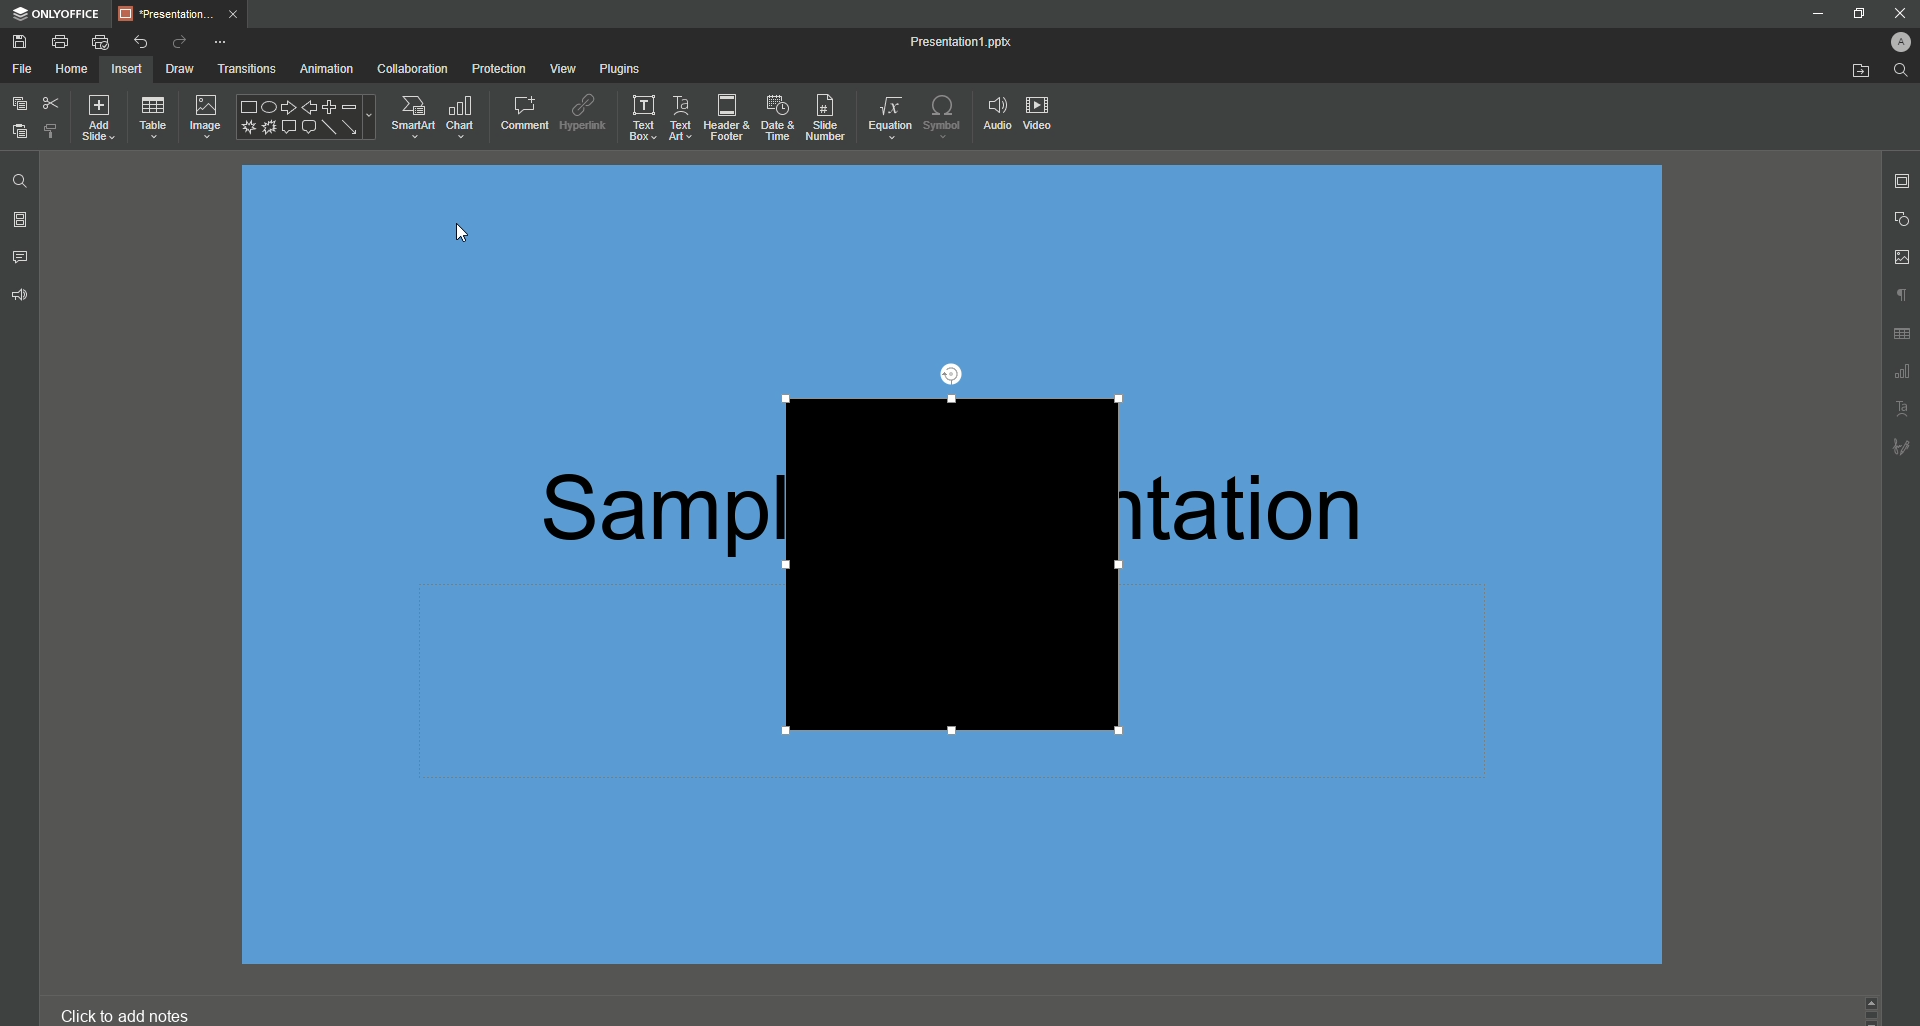 The width and height of the screenshot is (1920, 1026). What do you see at coordinates (1856, 12) in the screenshot?
I see `Restore` at bounding box center [1856, 12].